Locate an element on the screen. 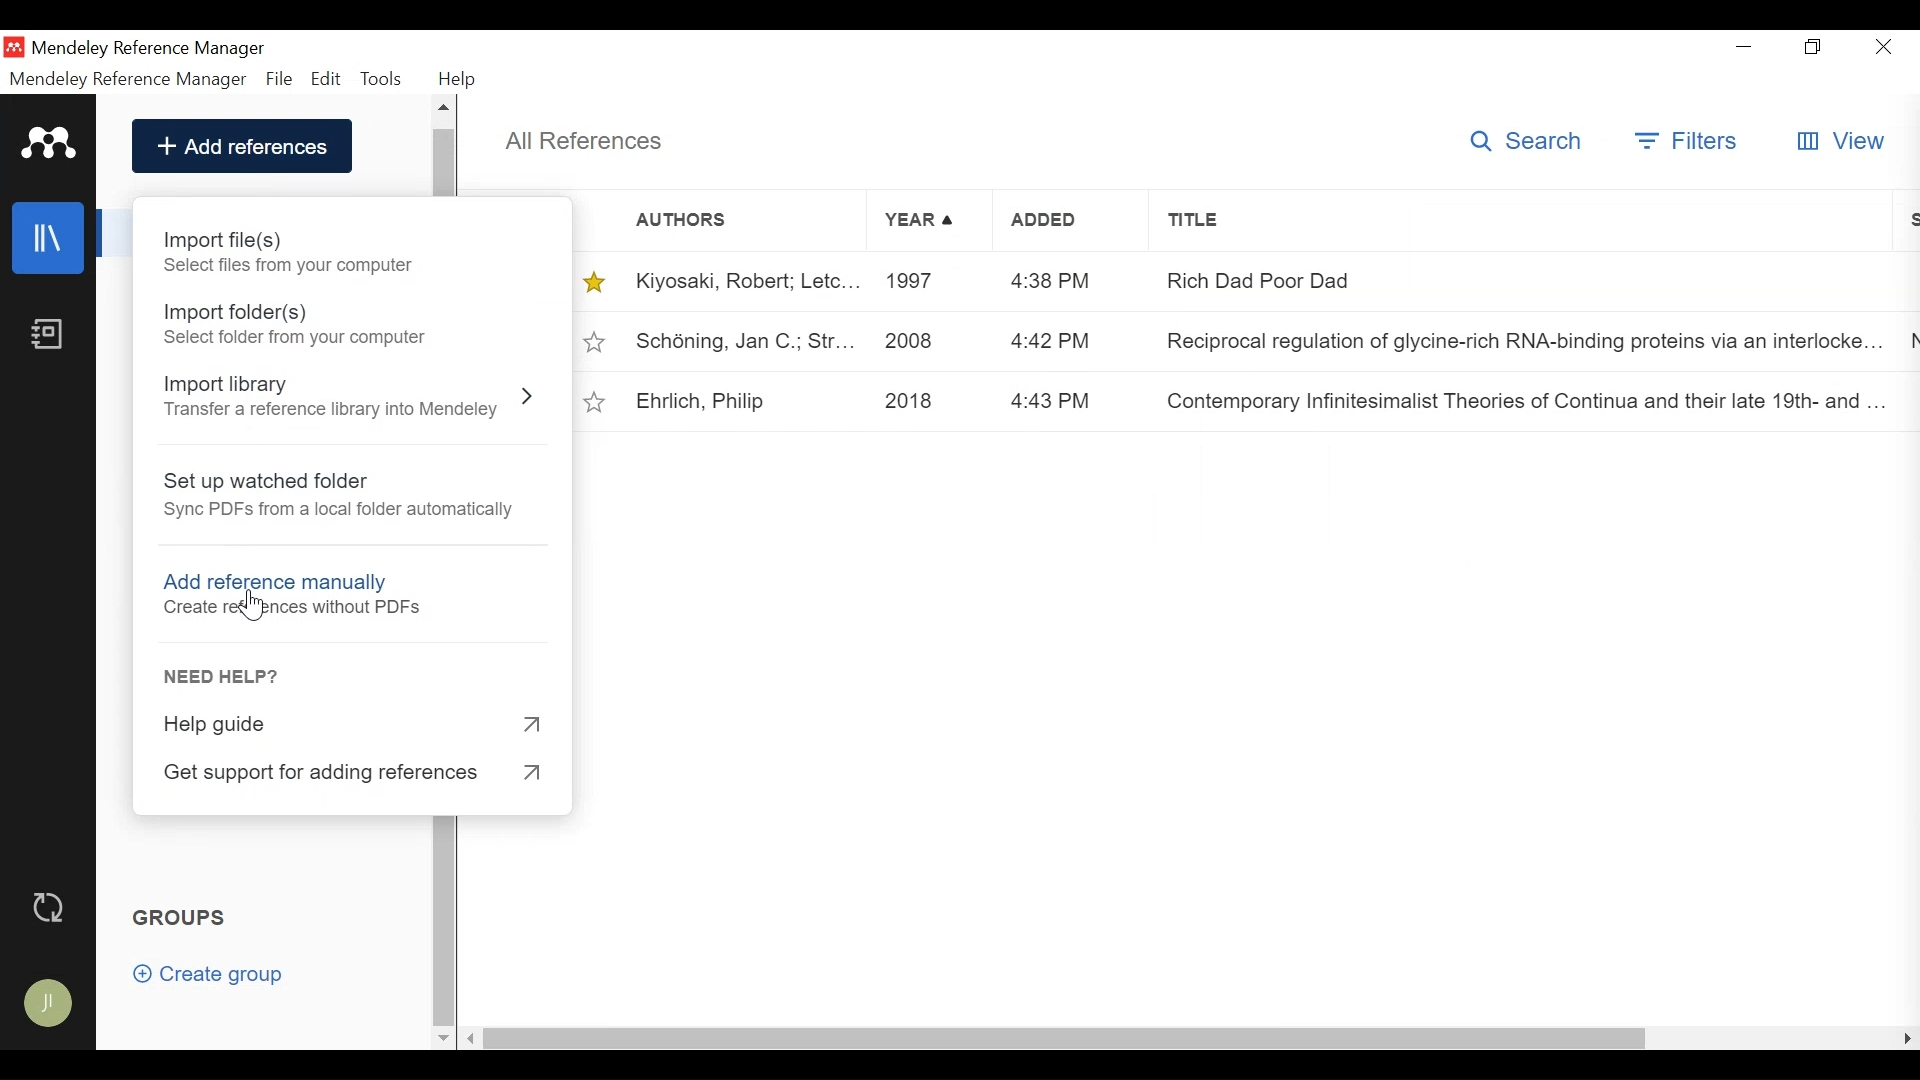 This screenshot has height=1080, width=1920. Help is located at coordinates (457, 79).